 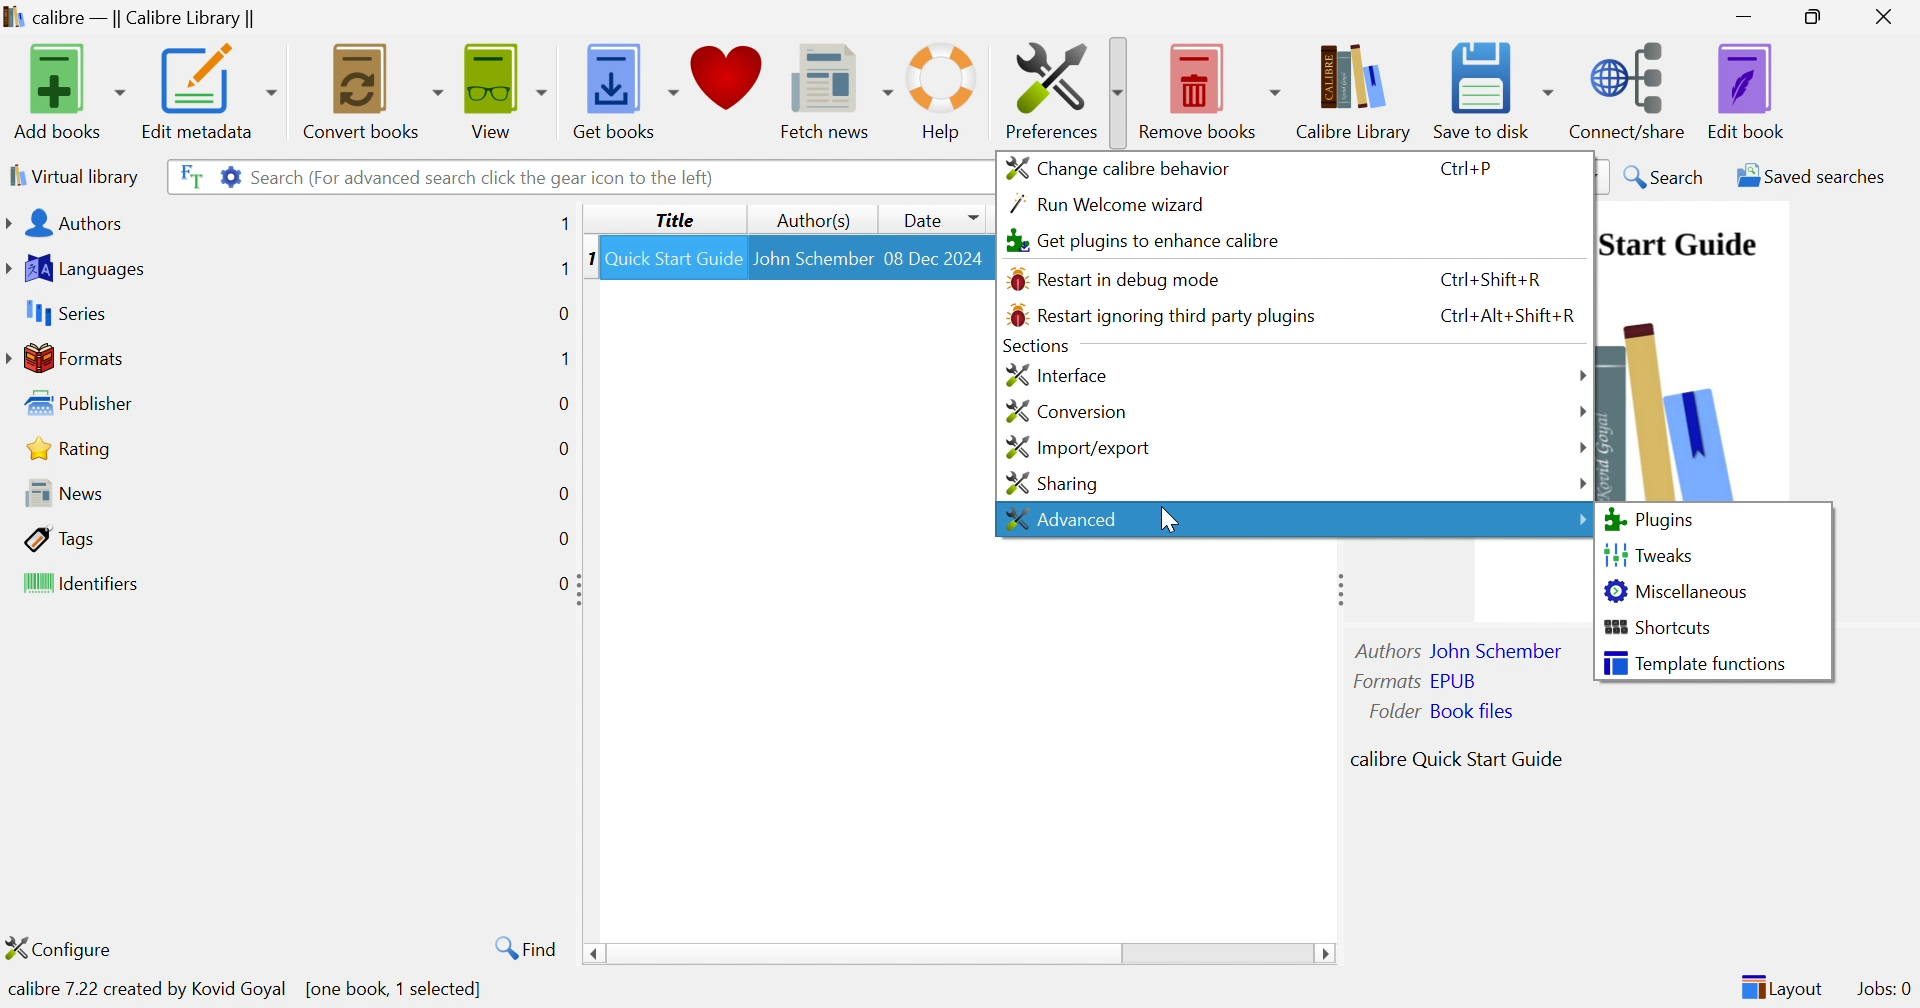 What do you see at coordinates (501, 88) in the screenshot?
I see `View` at bounding box center [501, 88].